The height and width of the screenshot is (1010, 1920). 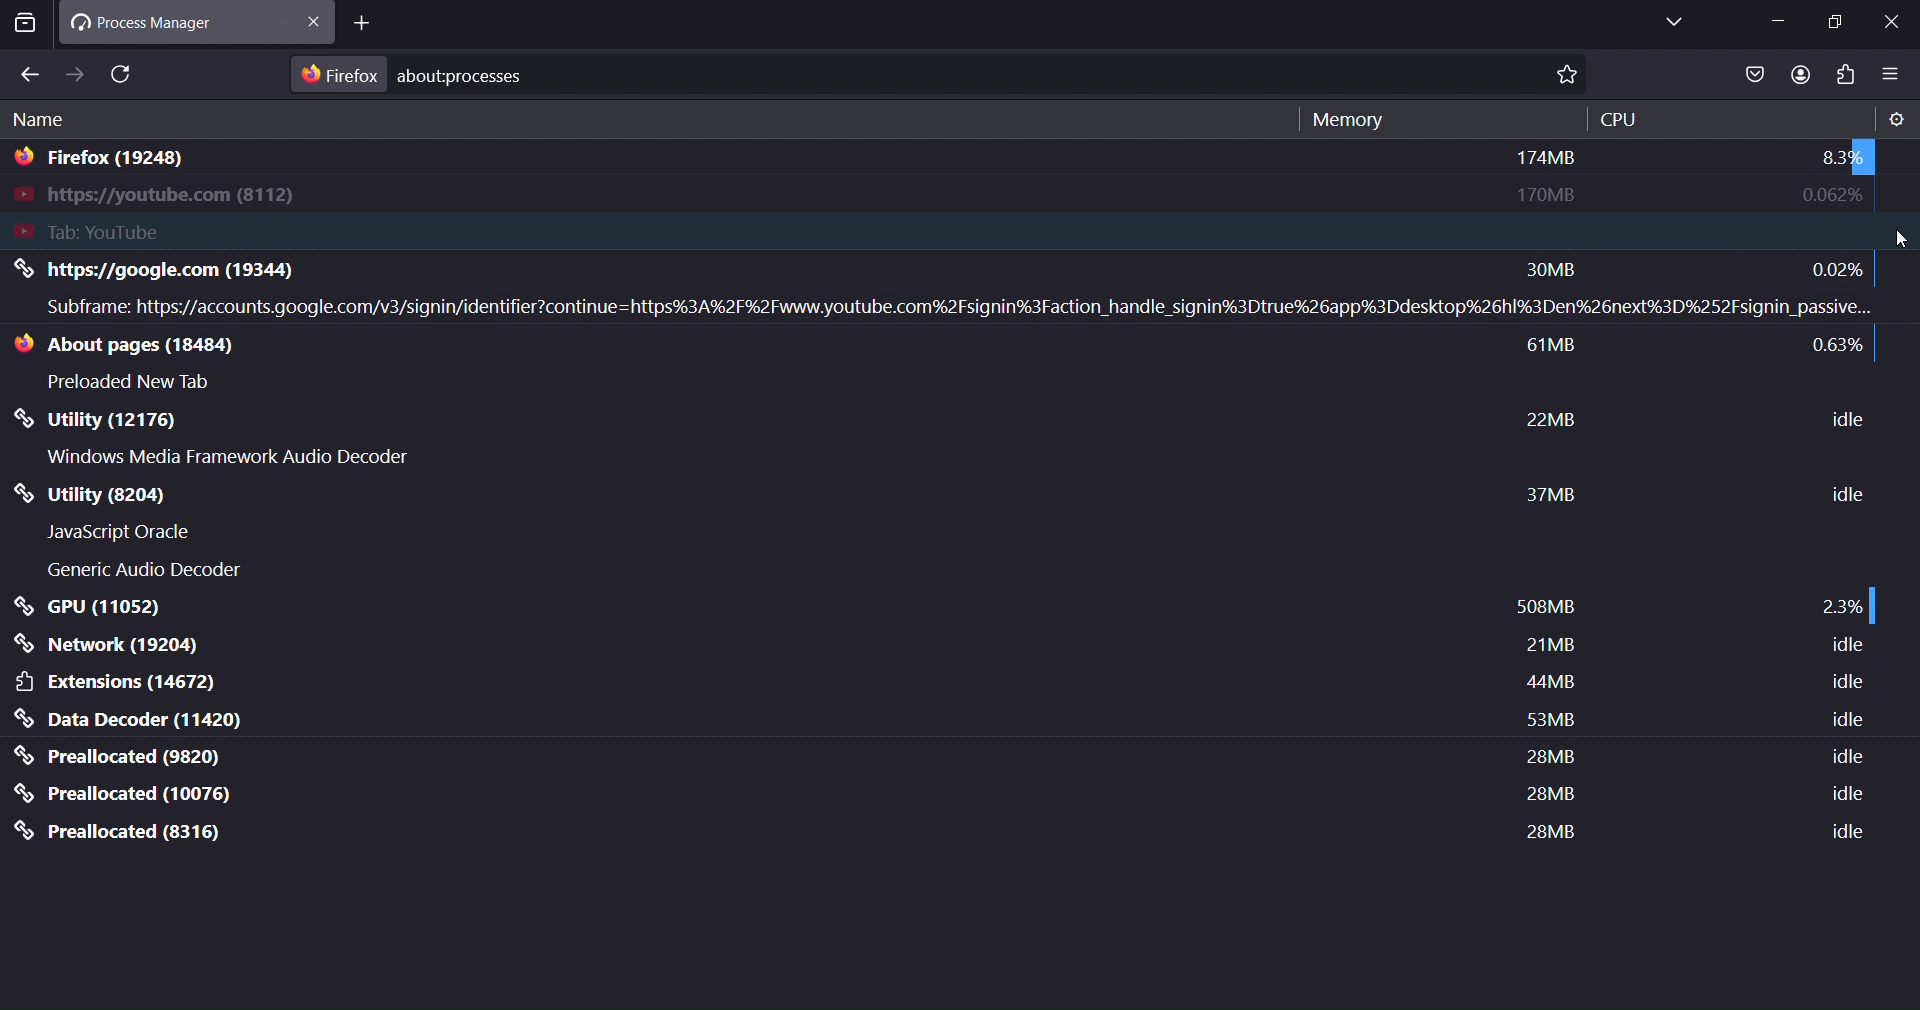 I want to click on firefox : about processes, so click(x=417, y=74).